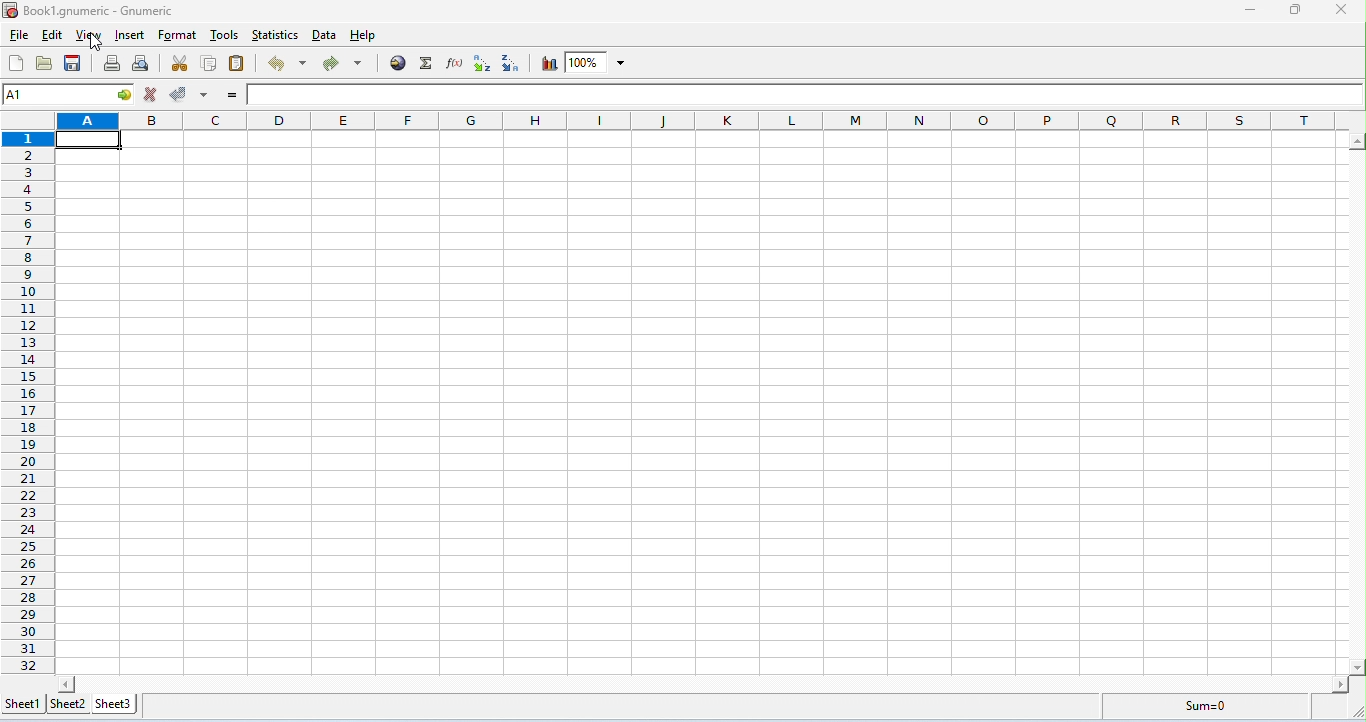  Describe the element at coordinates (326, 36) in the screenshot. I see `data` at that location.